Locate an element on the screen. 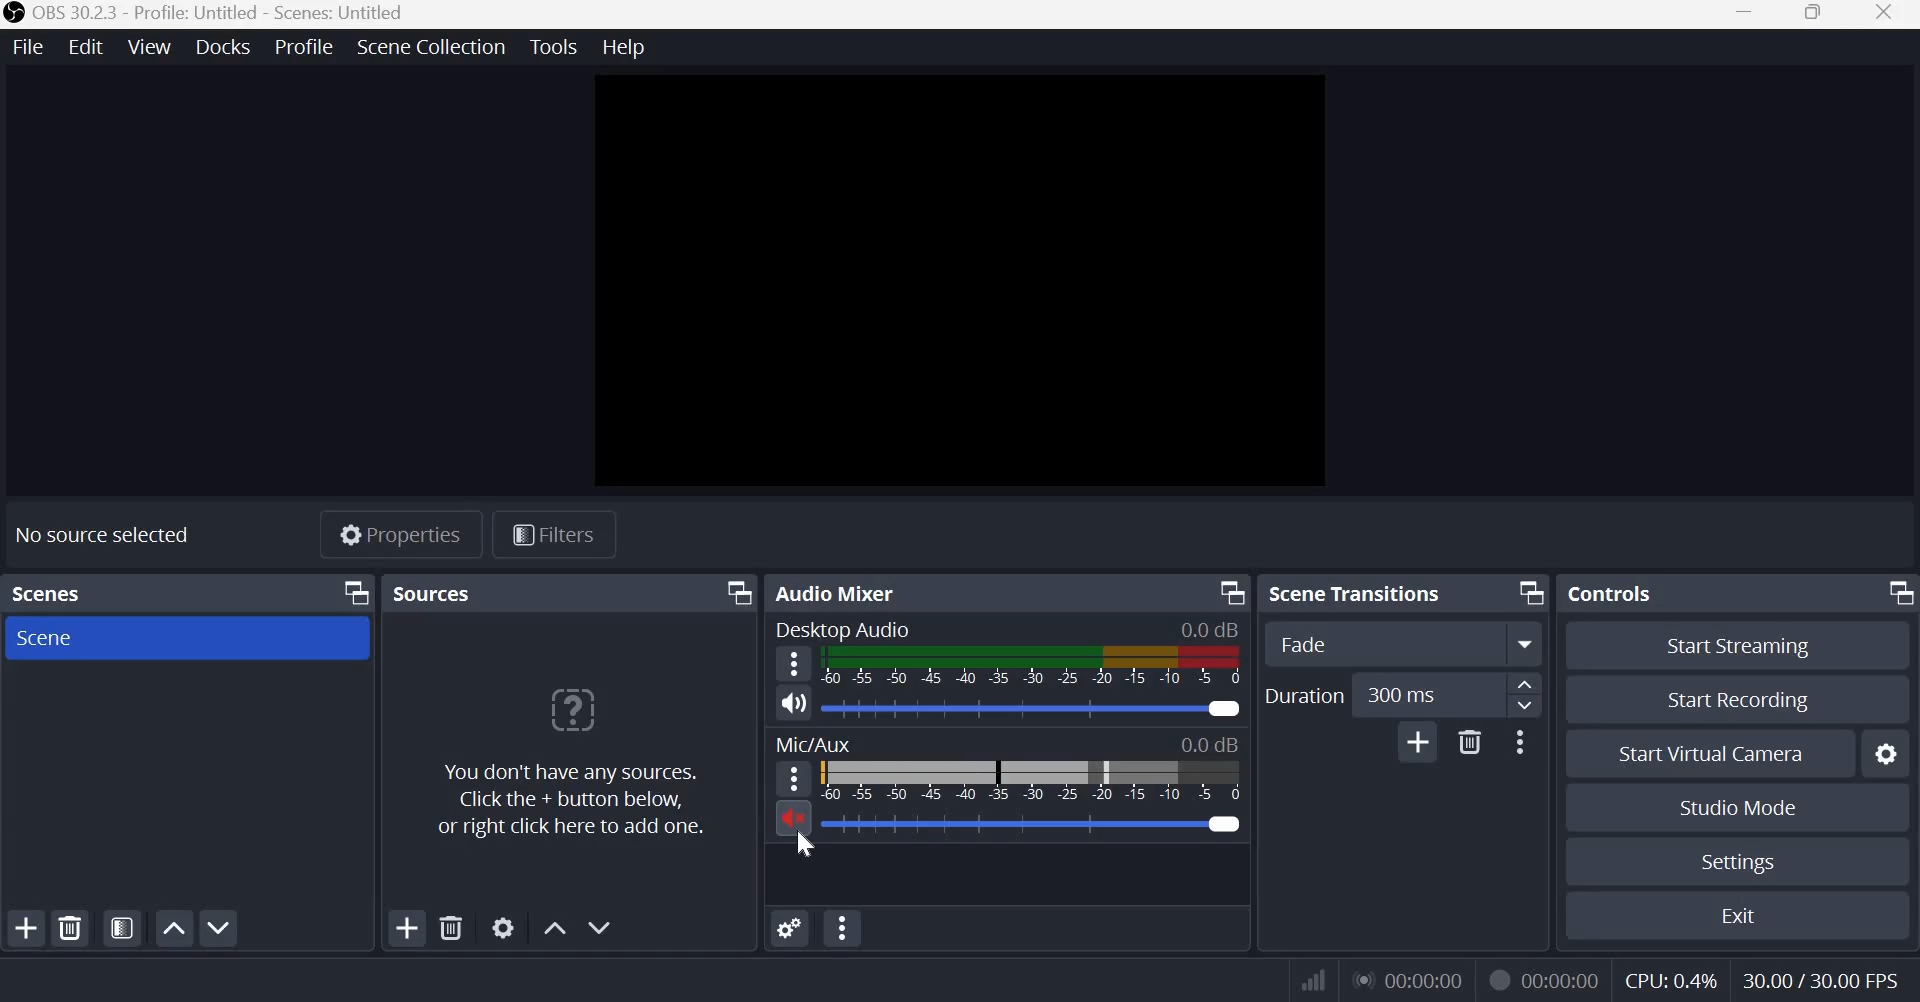 The image size is (1920, 1002). Audio Slider is located at coordinates (1033, 711).